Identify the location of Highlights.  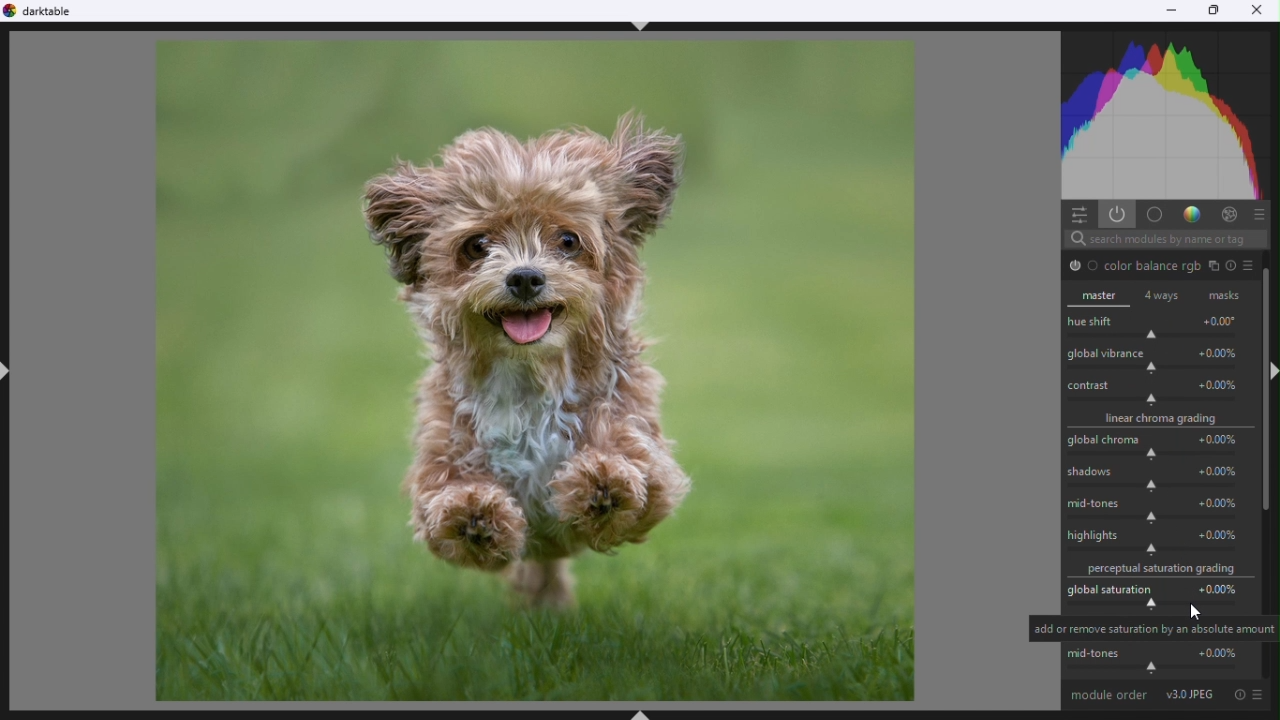
(1161, 544).